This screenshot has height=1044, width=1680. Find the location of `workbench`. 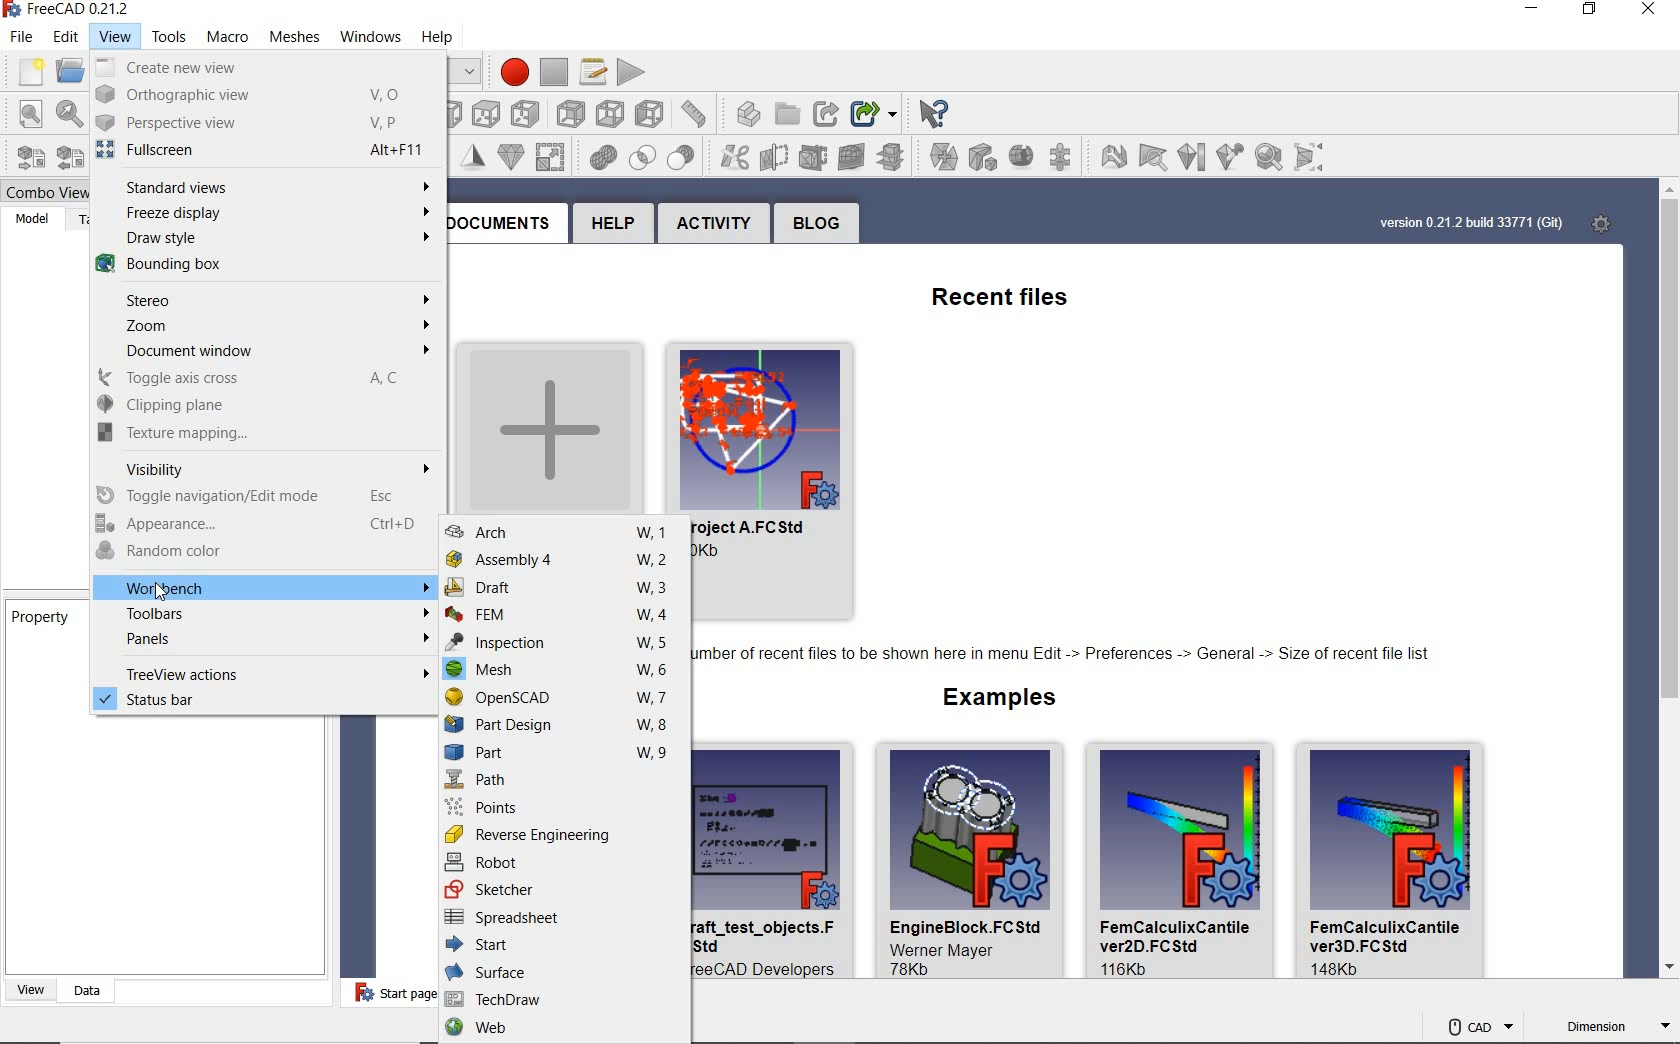

workbench is located at coordinates (266, 588).